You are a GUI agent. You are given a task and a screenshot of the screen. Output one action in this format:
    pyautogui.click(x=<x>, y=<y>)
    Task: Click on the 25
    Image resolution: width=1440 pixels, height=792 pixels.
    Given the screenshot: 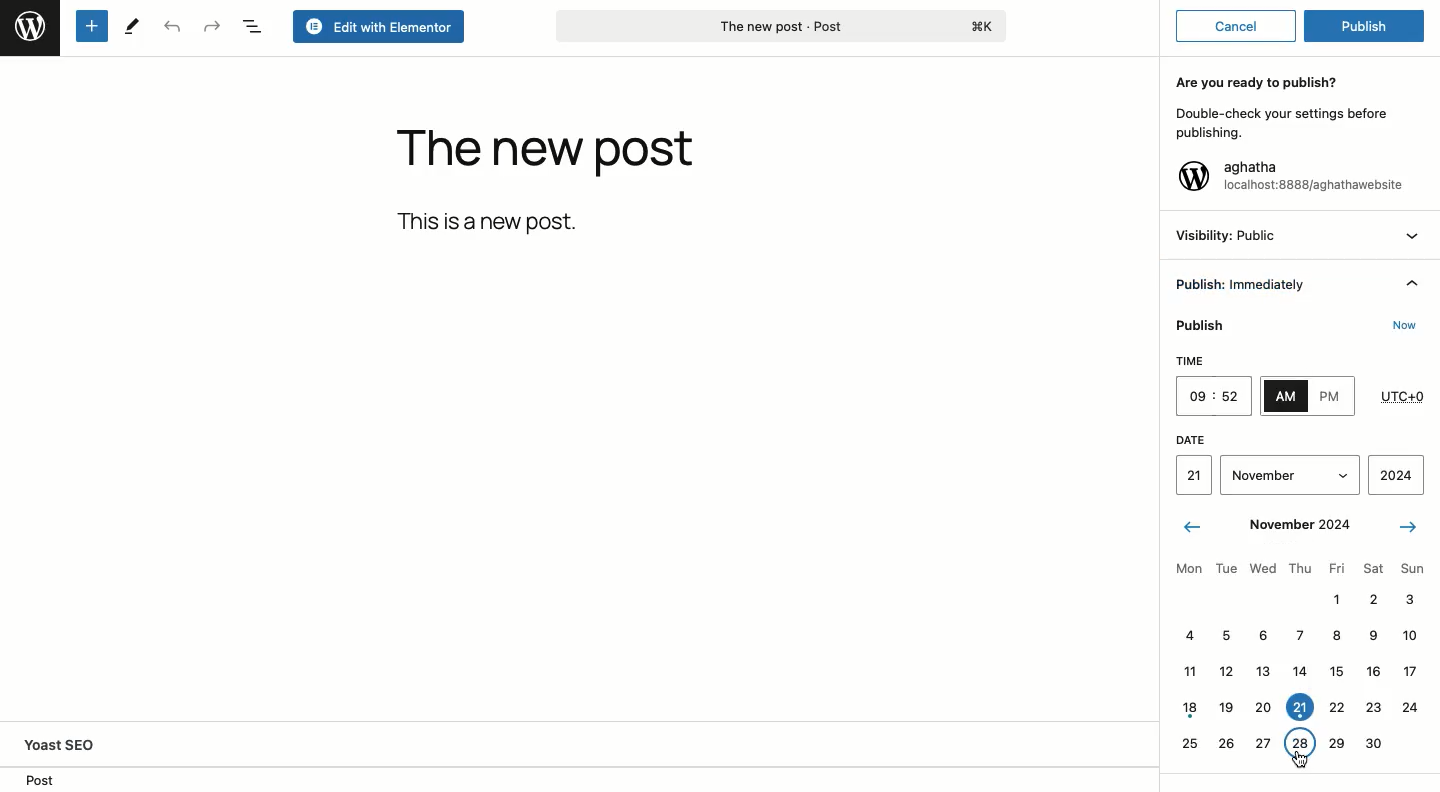 What is the action you would take?
    pyautogui.click(x=1190, y=743)
    